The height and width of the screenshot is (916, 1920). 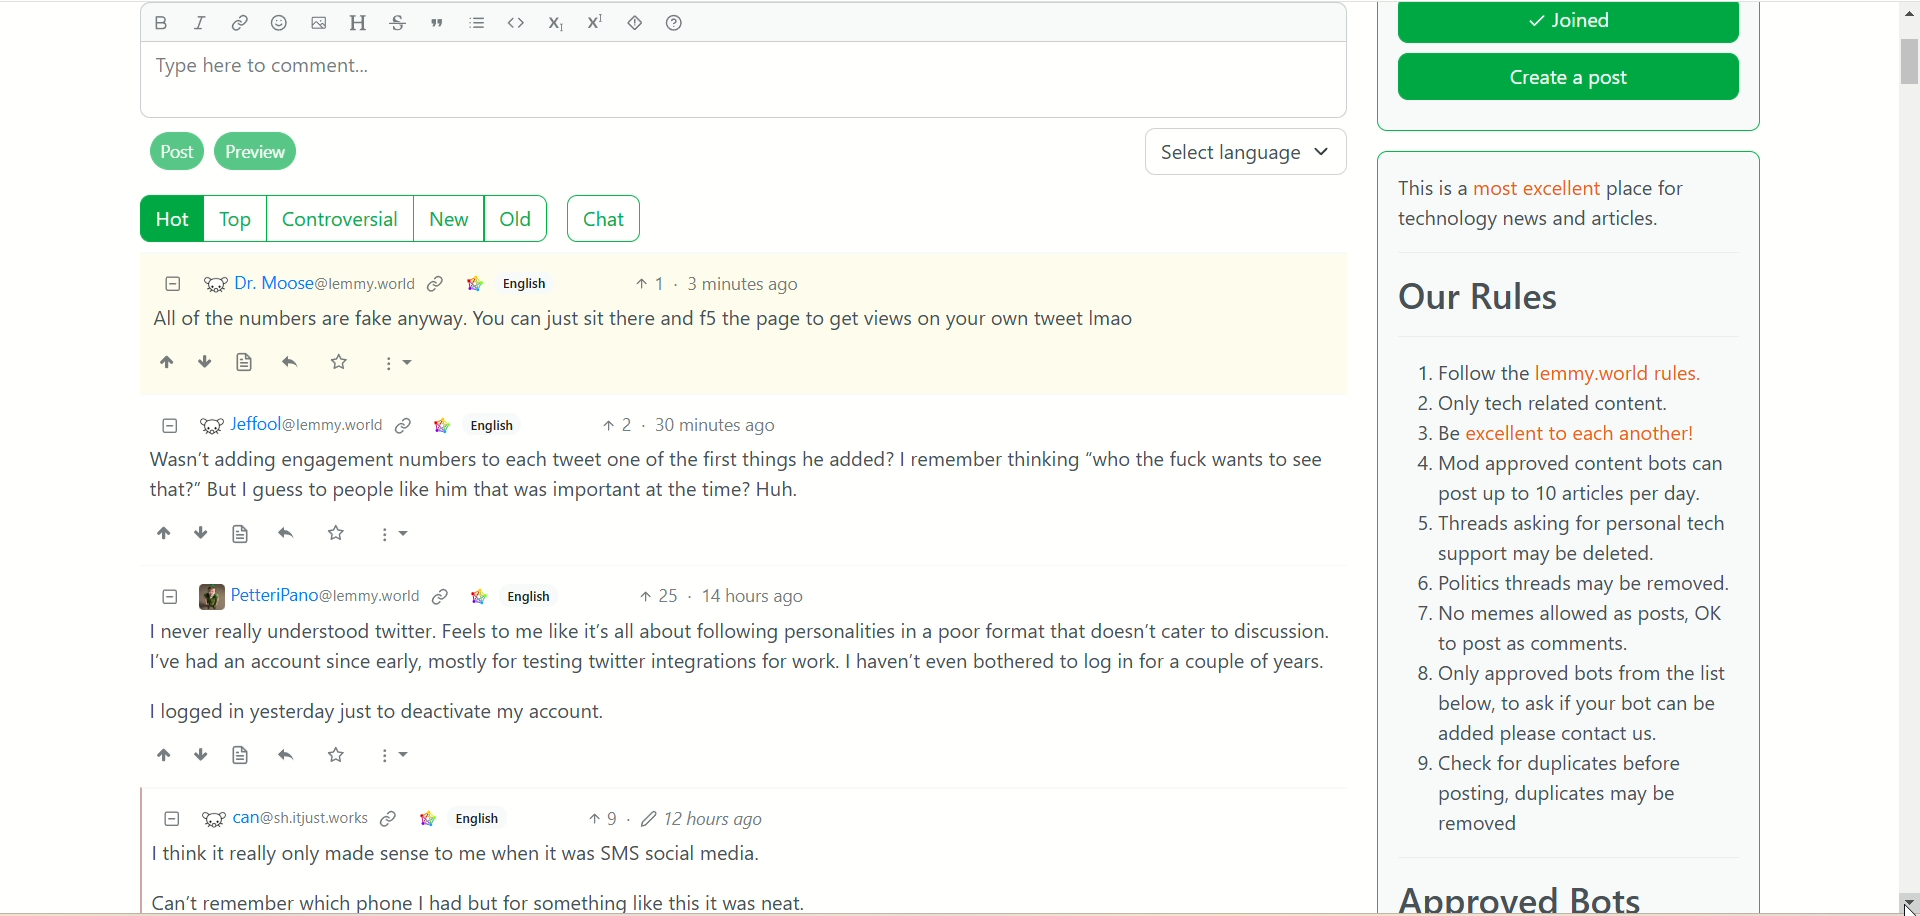 What do you see at coordinates (427, 819) in the screenshot?
I see `Link` at bounding box center [427, 819].